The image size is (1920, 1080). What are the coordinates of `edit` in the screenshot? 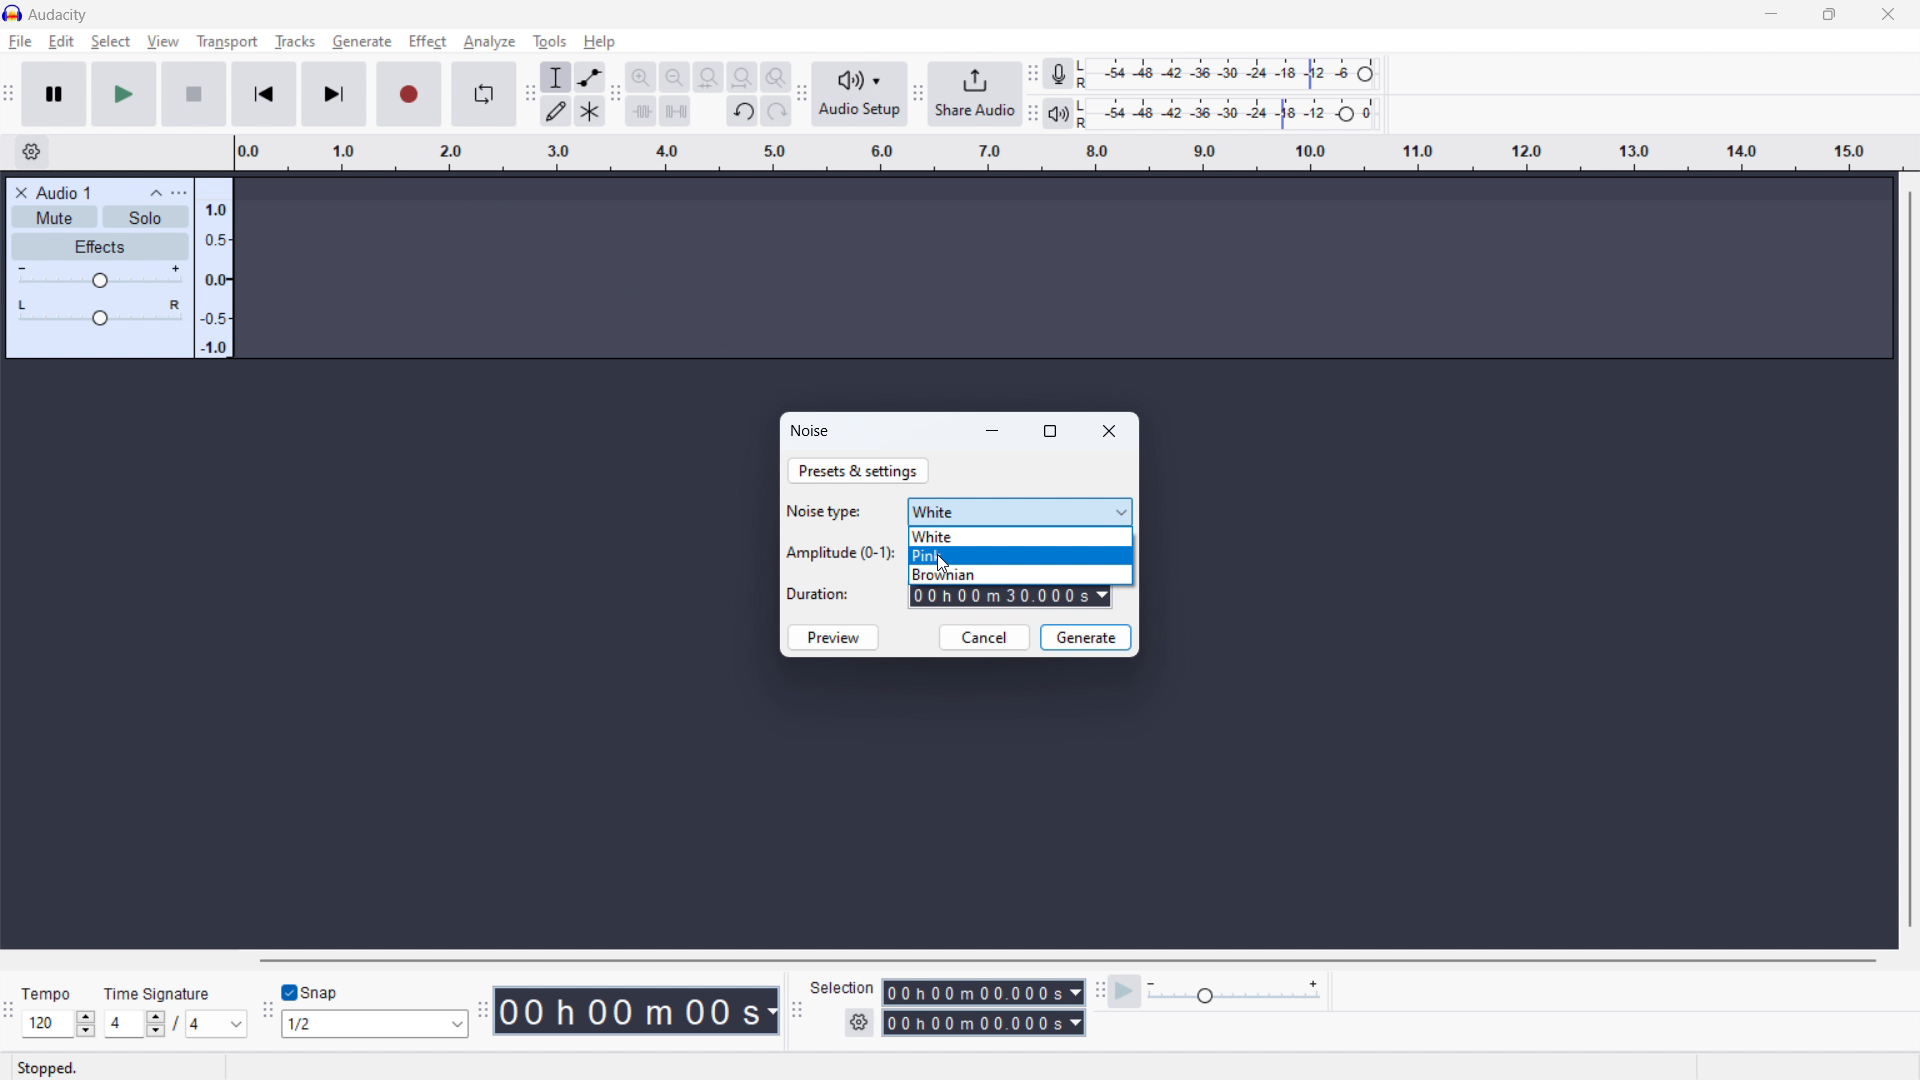 It's located at (61, 41).